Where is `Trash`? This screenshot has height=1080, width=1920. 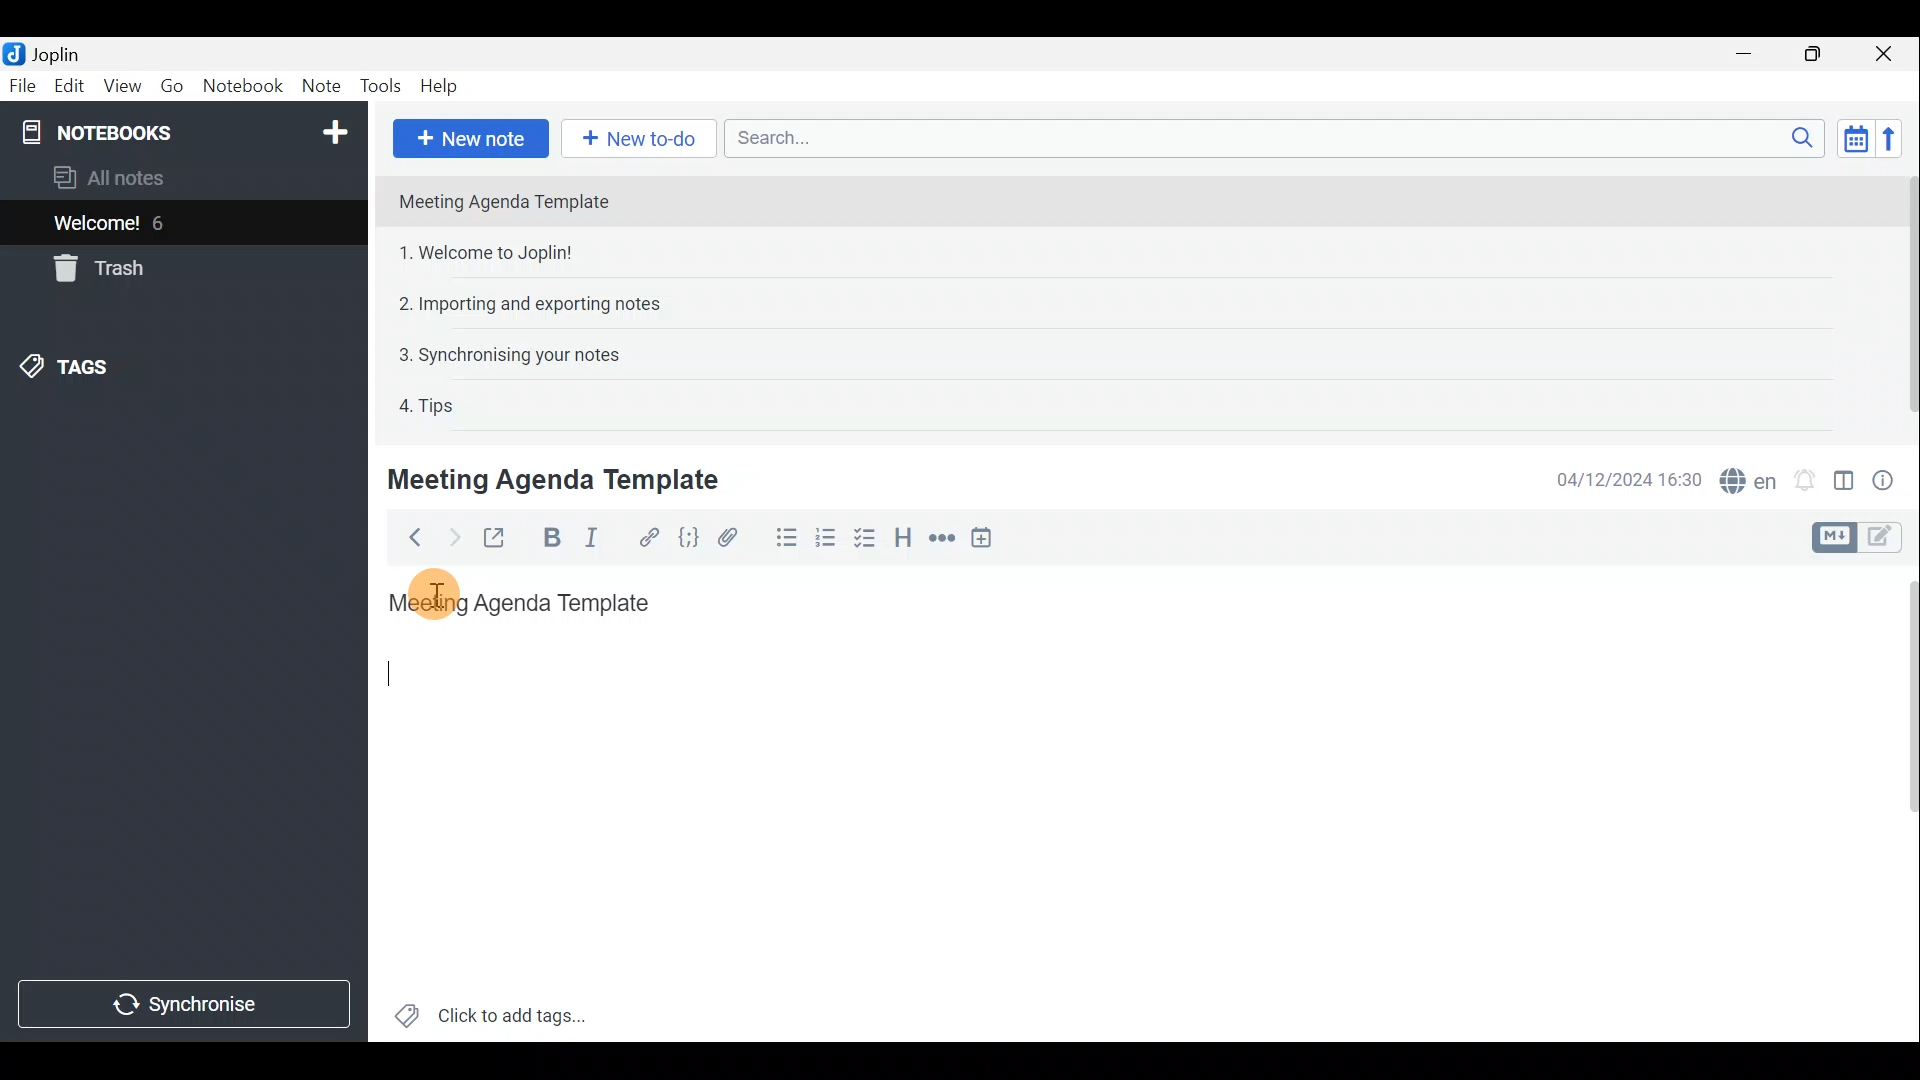 Trash is located at coordinates (95, 268).